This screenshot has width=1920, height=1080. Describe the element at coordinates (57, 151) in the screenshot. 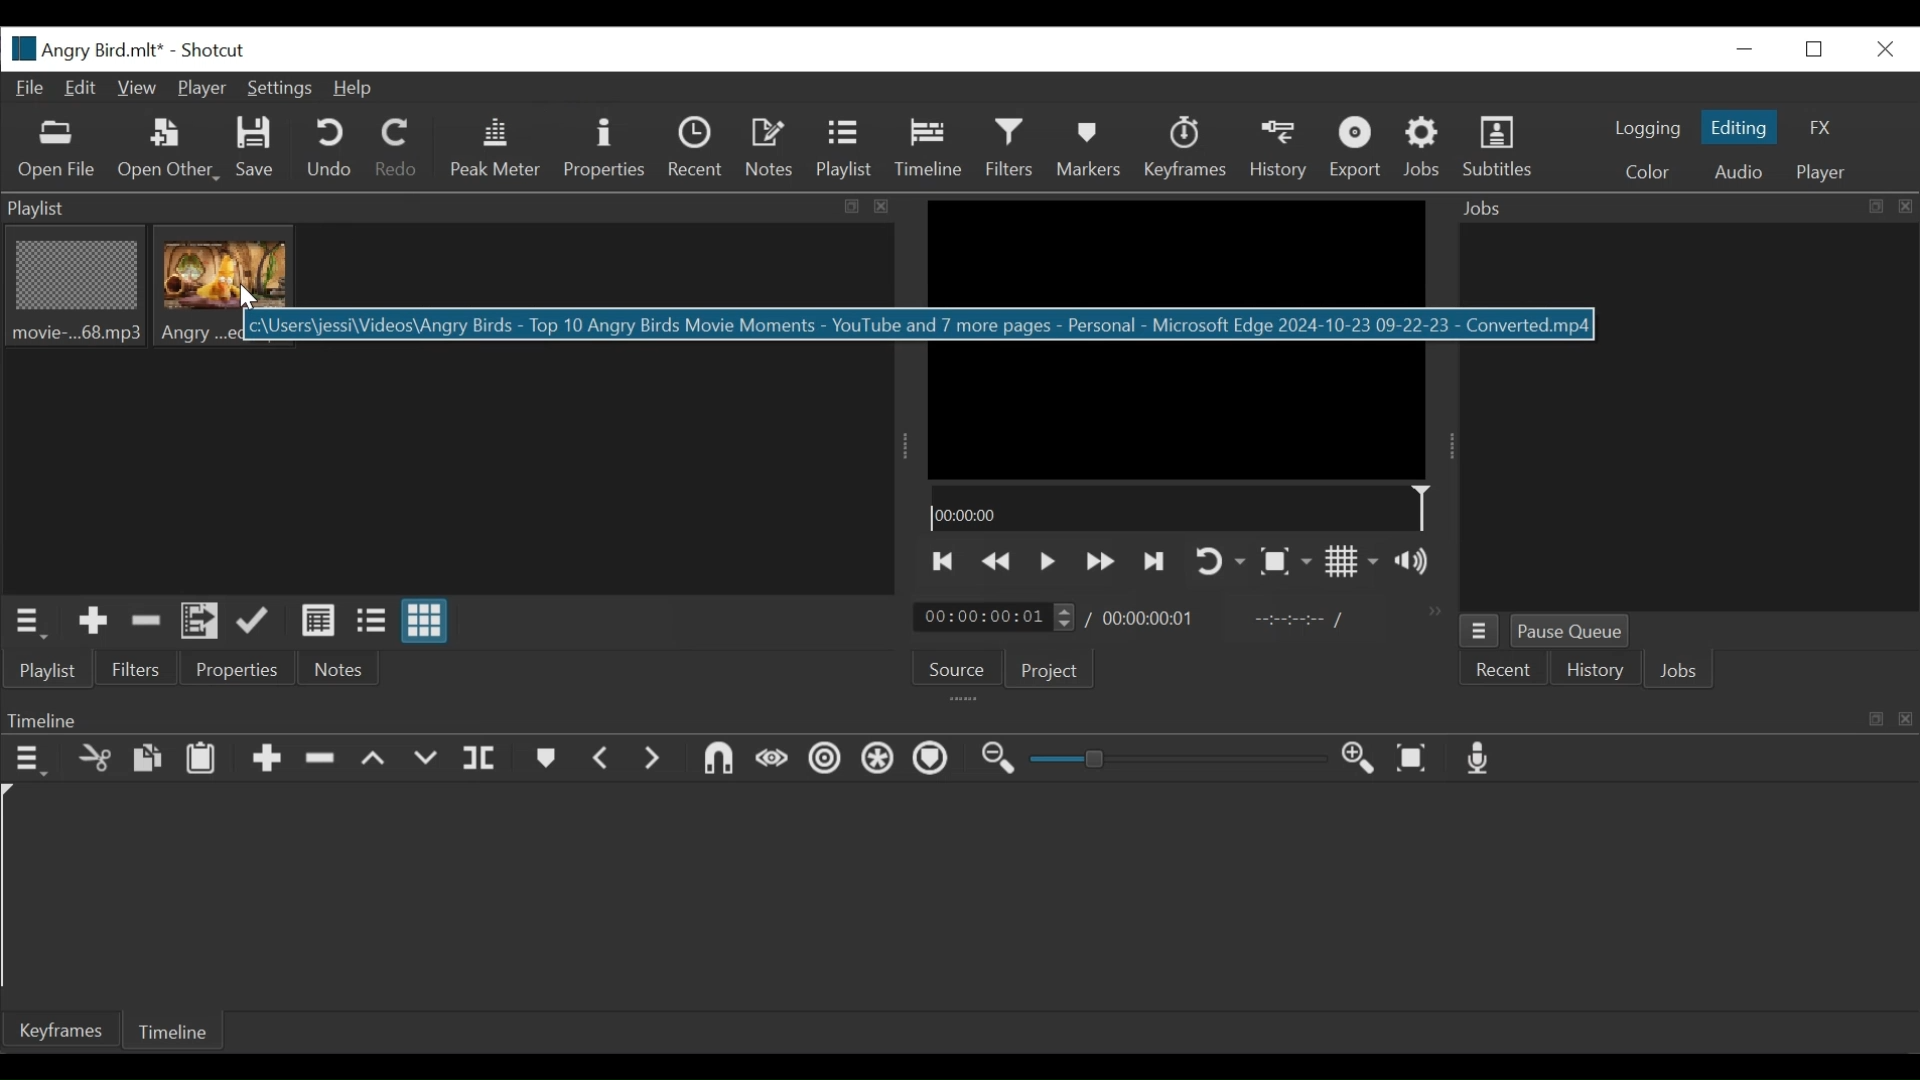

I see `Open File` at that location.